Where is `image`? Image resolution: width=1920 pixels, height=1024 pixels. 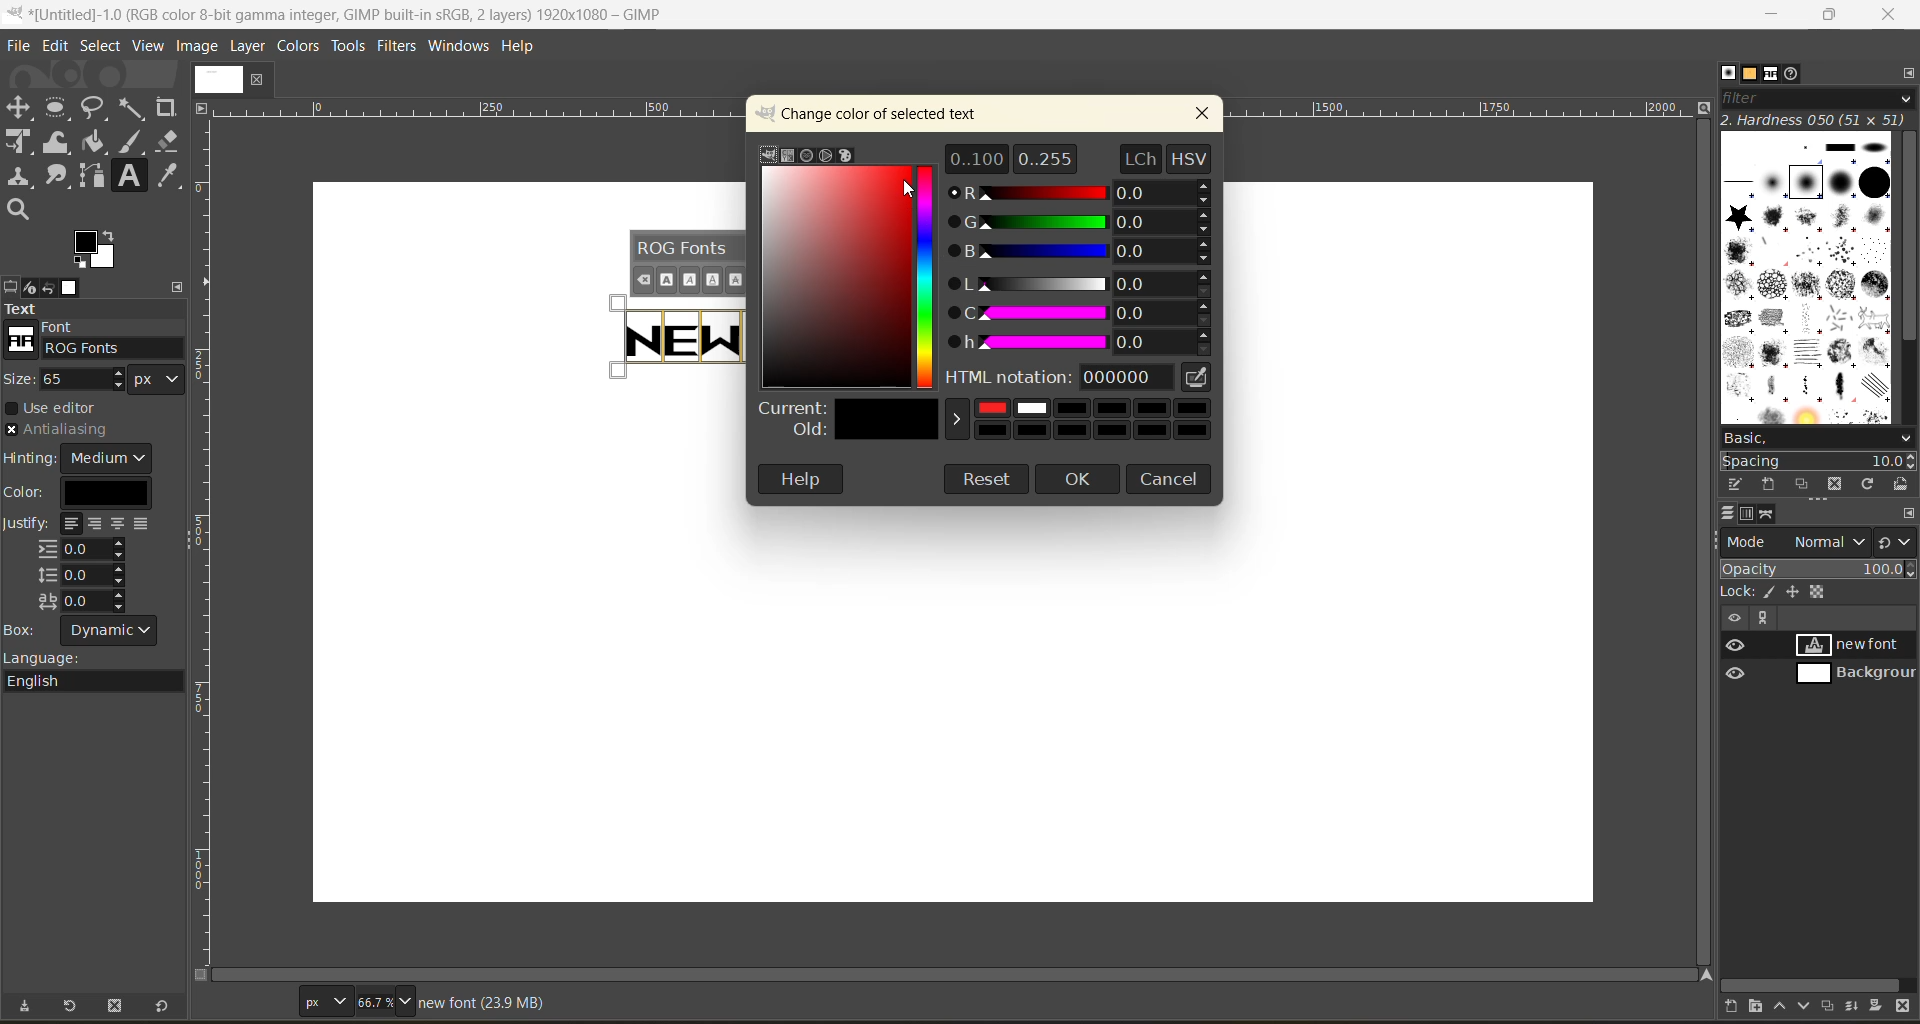
image is located at coordinates (215, 78).